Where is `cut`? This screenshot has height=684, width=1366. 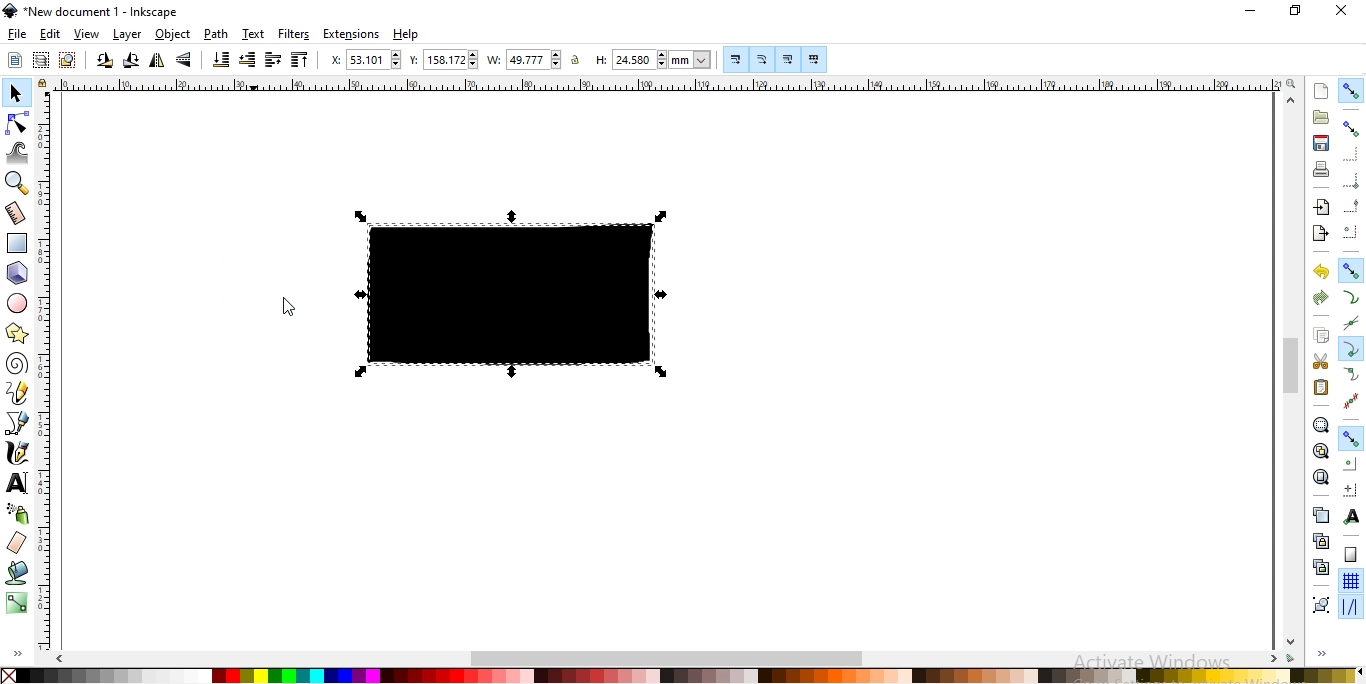
cut is located at coordinates (1320, 363).